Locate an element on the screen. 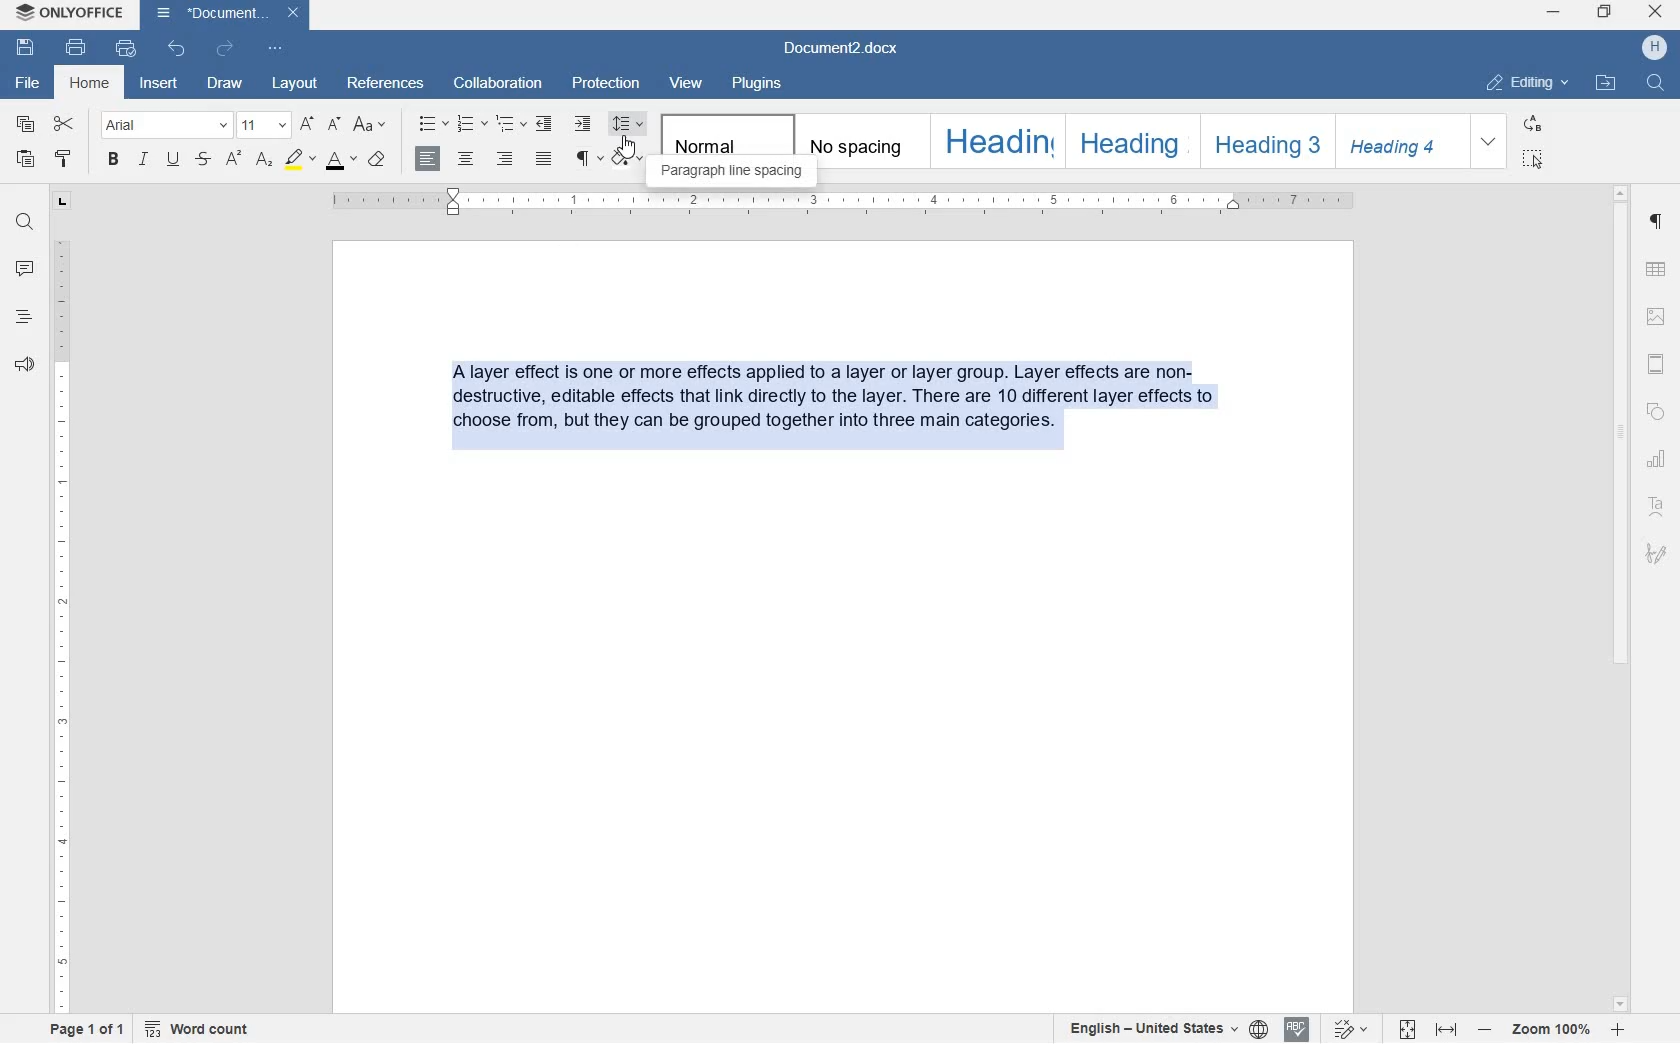 Image resolution: width=1680 pixels, height=1044 pixels. align center is located at coordinates (464, 159).